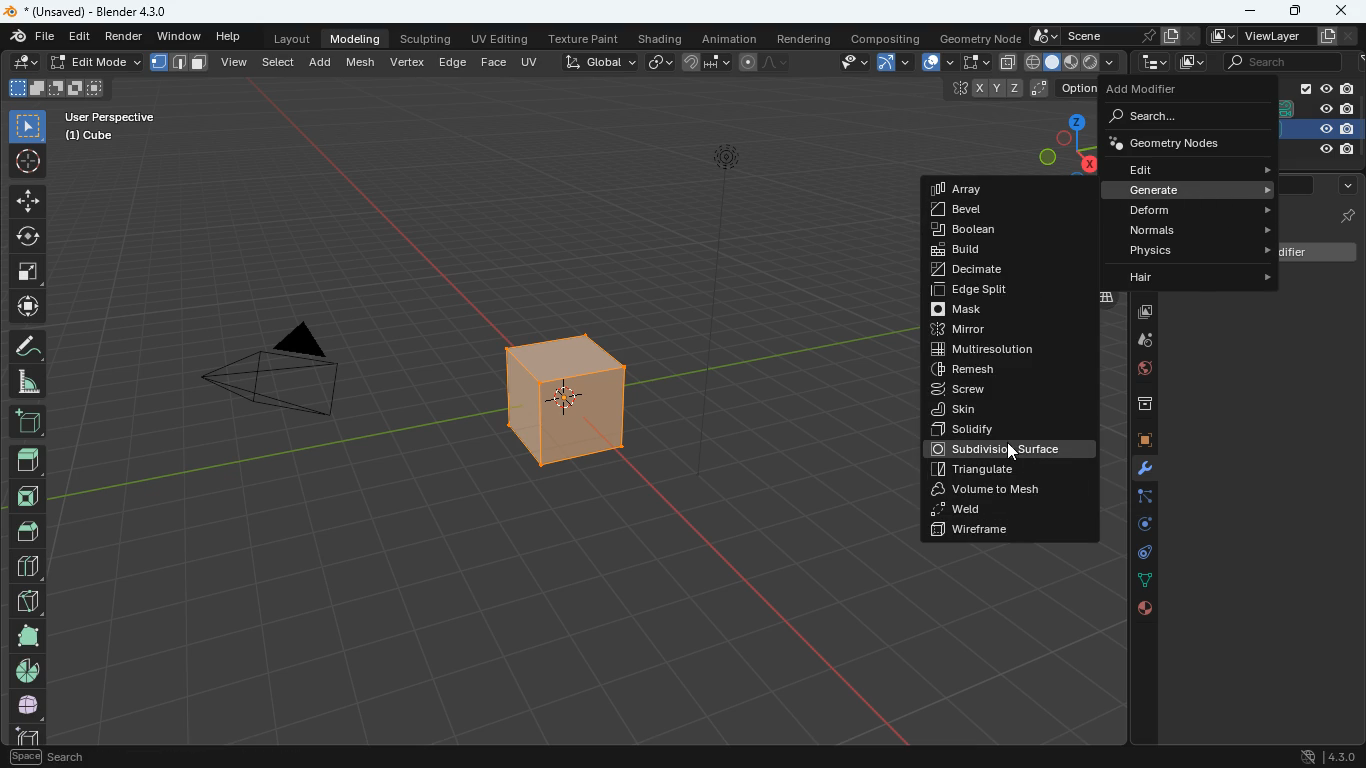  What do you see at coordinates (997, 330) in the screenshot?
I see `mirror` at bounding box center [997, 330].